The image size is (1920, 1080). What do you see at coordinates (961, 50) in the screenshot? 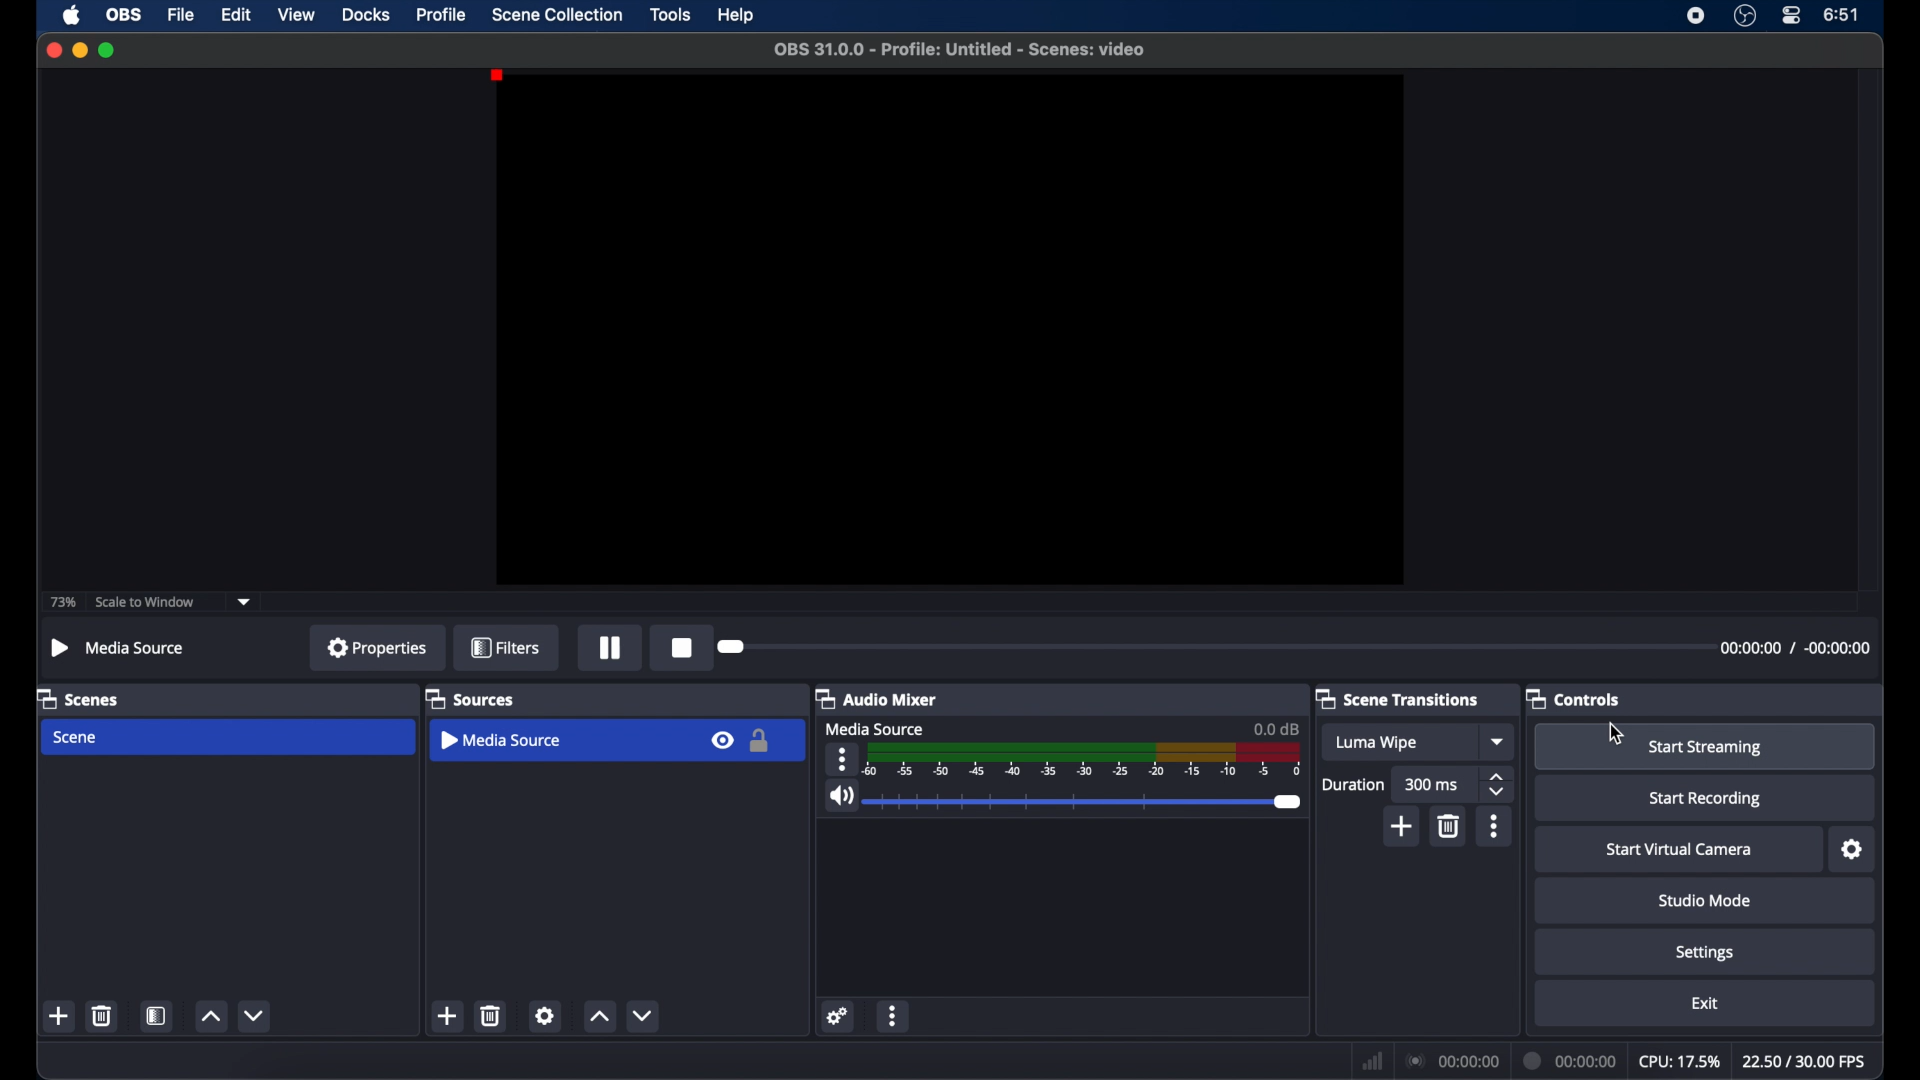
I see `filename` at bounding box center [961, 50].